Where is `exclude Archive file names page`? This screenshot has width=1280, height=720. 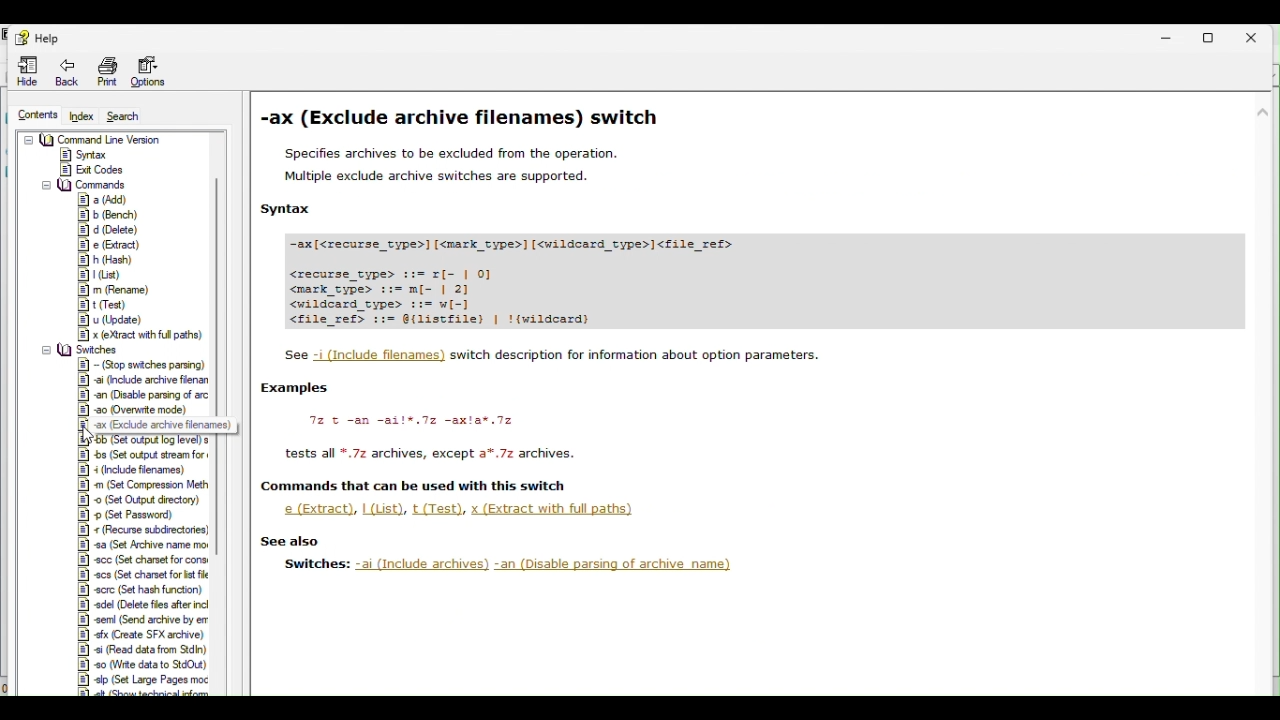 exclude Archive file names page is located at coordinates (761, 213).